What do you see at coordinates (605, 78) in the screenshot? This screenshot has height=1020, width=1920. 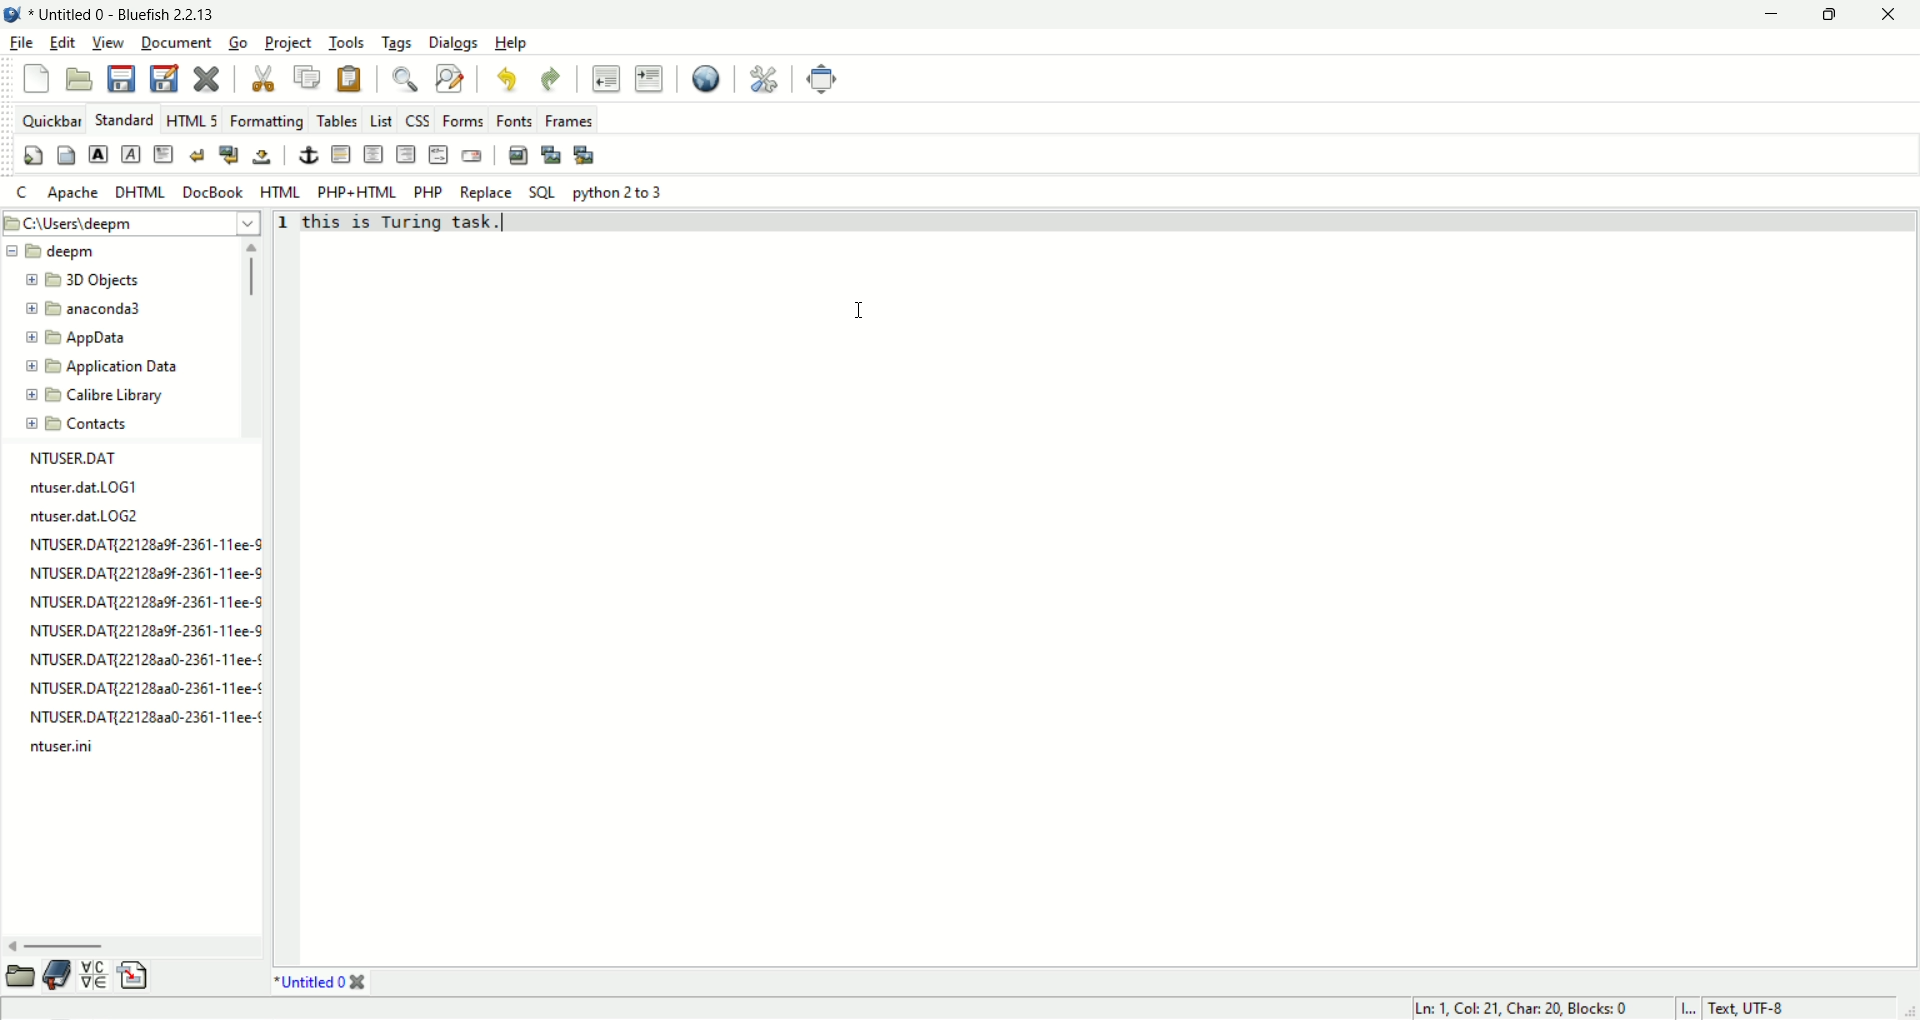 I see `unident` at bounding box center [605, 78].